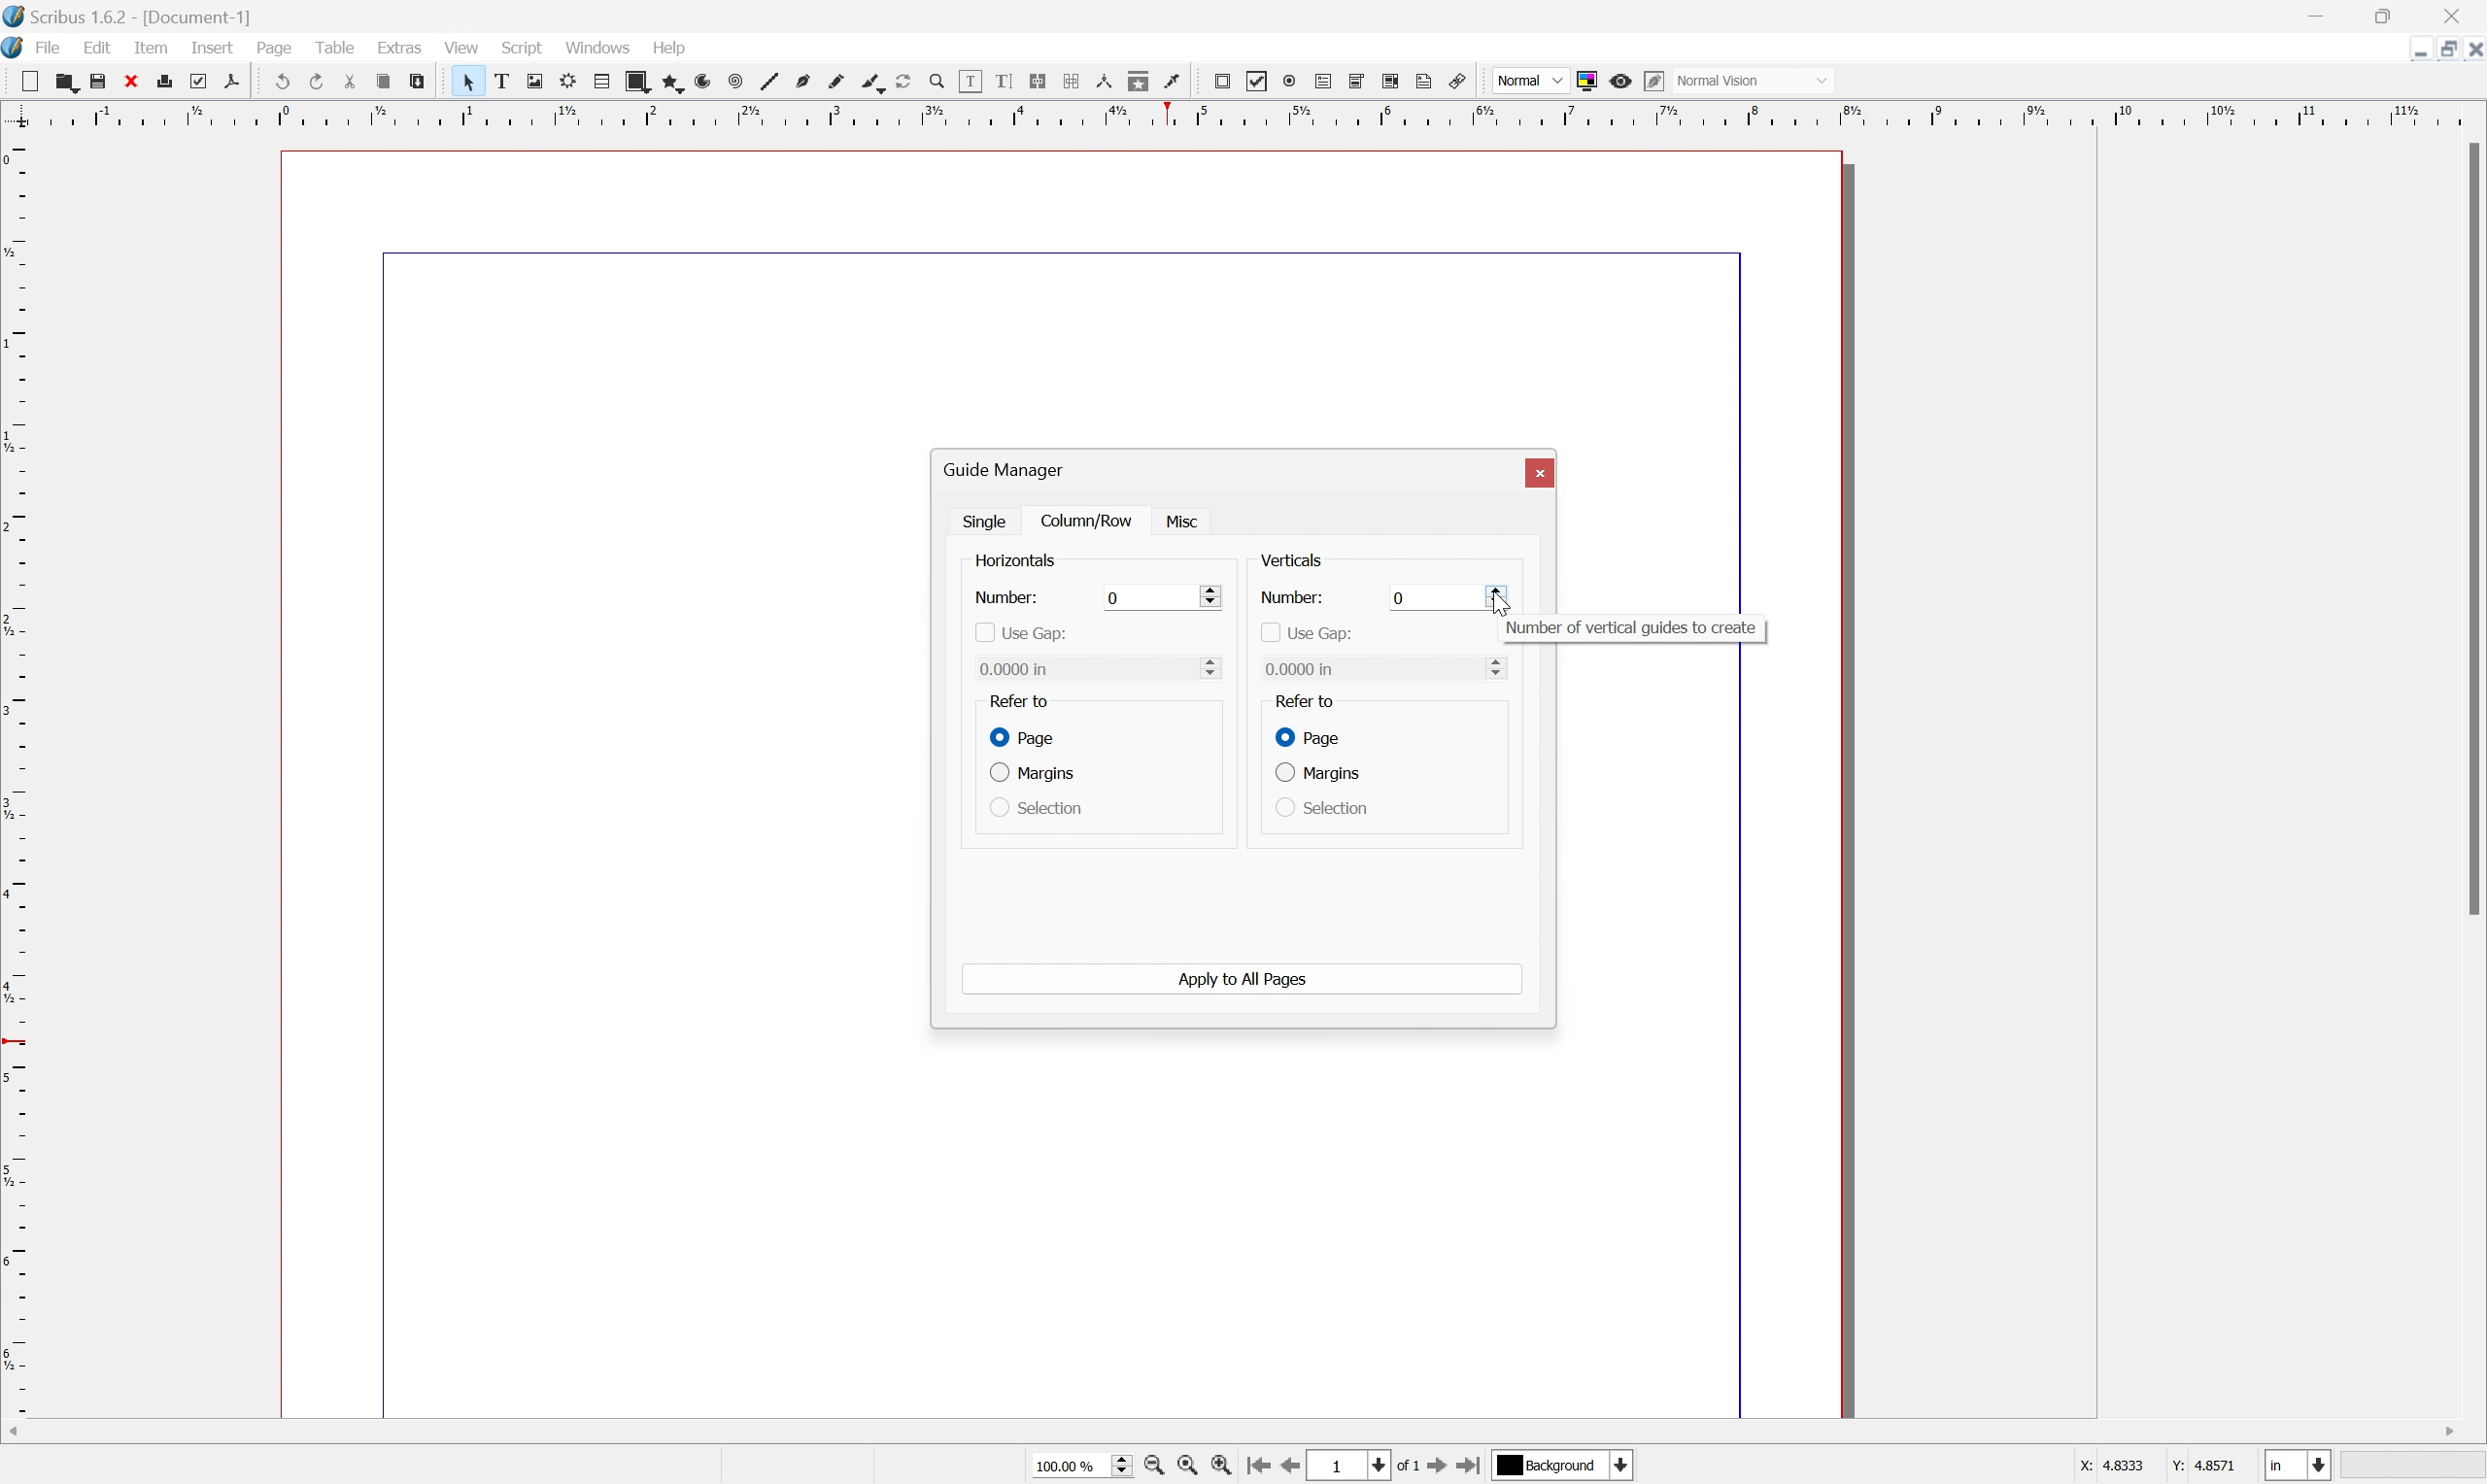 This screenshot has width=2487, height=1484. What do you see at coordinates (597, 49) in the screenshot?
I see `windows` at bounding box center [597, 49].